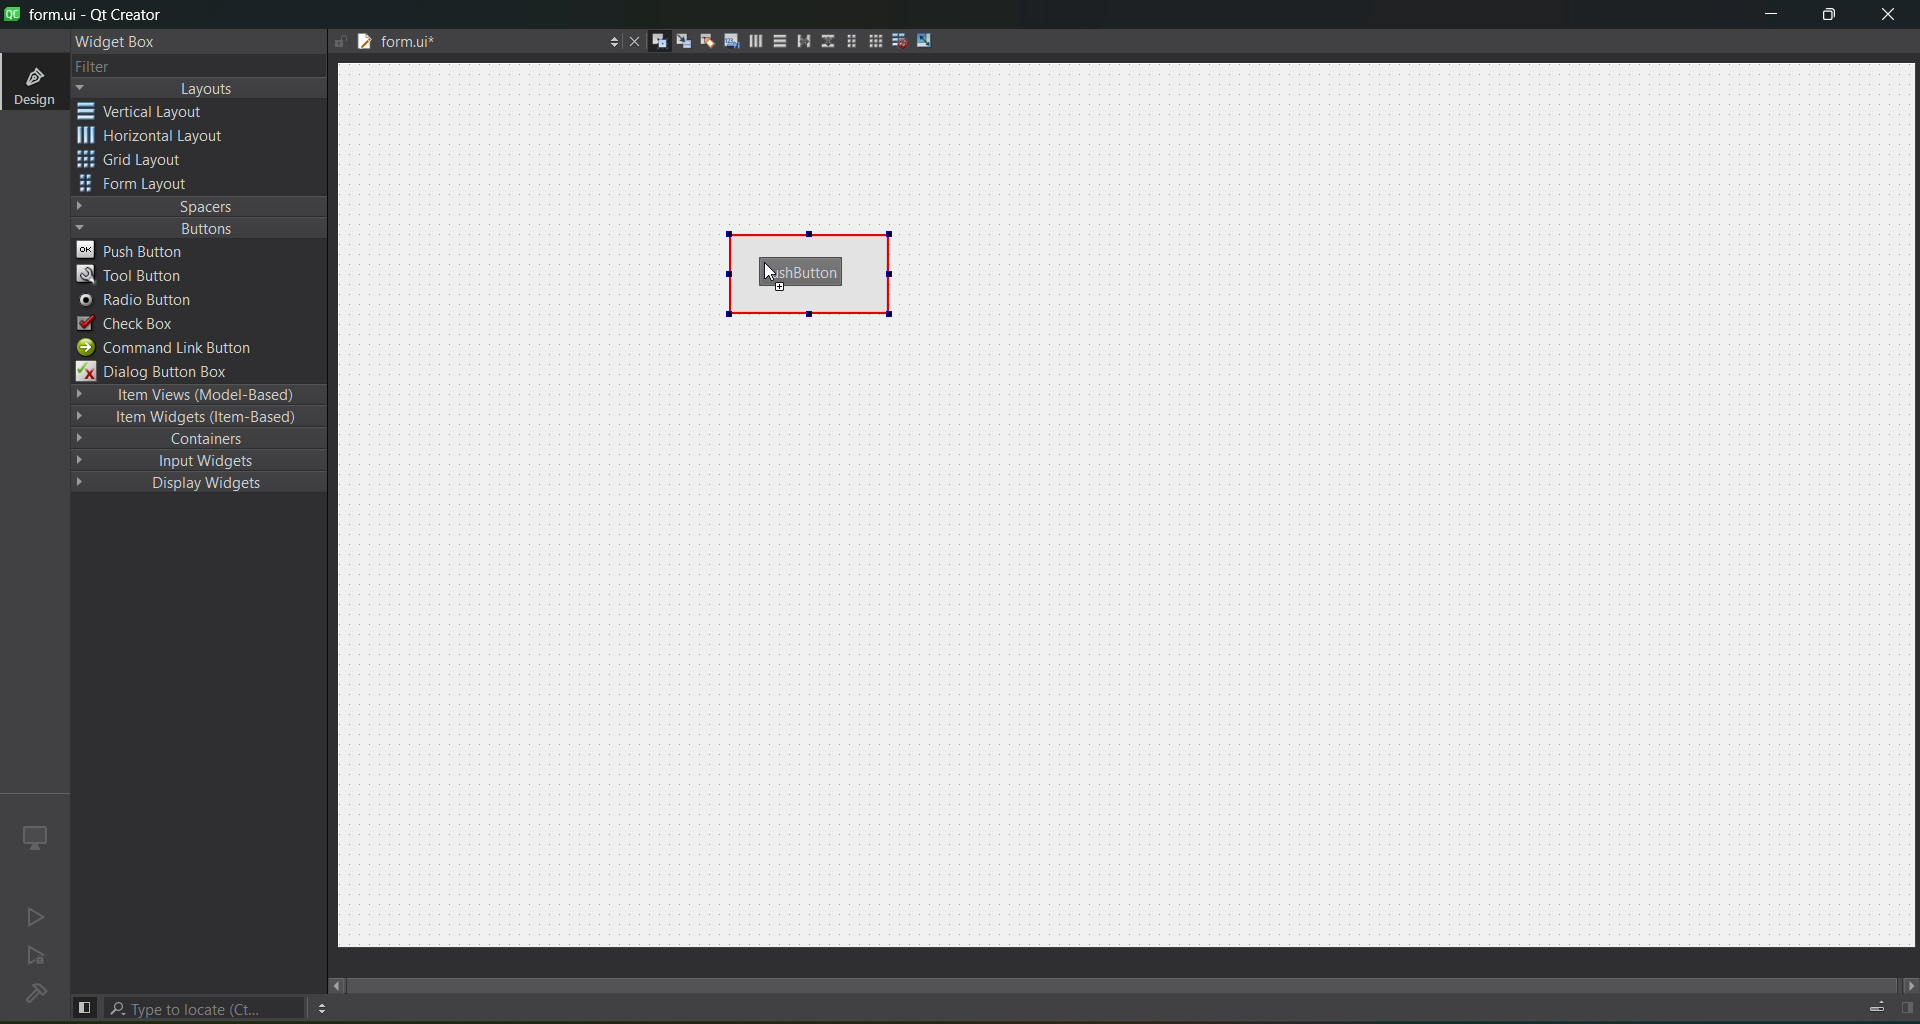 Image resolution: width=1920 pixels, height=1024 pixels. Describe the element at coordinates (32, 995) in the screenshot. I see `no project loading` at that location.